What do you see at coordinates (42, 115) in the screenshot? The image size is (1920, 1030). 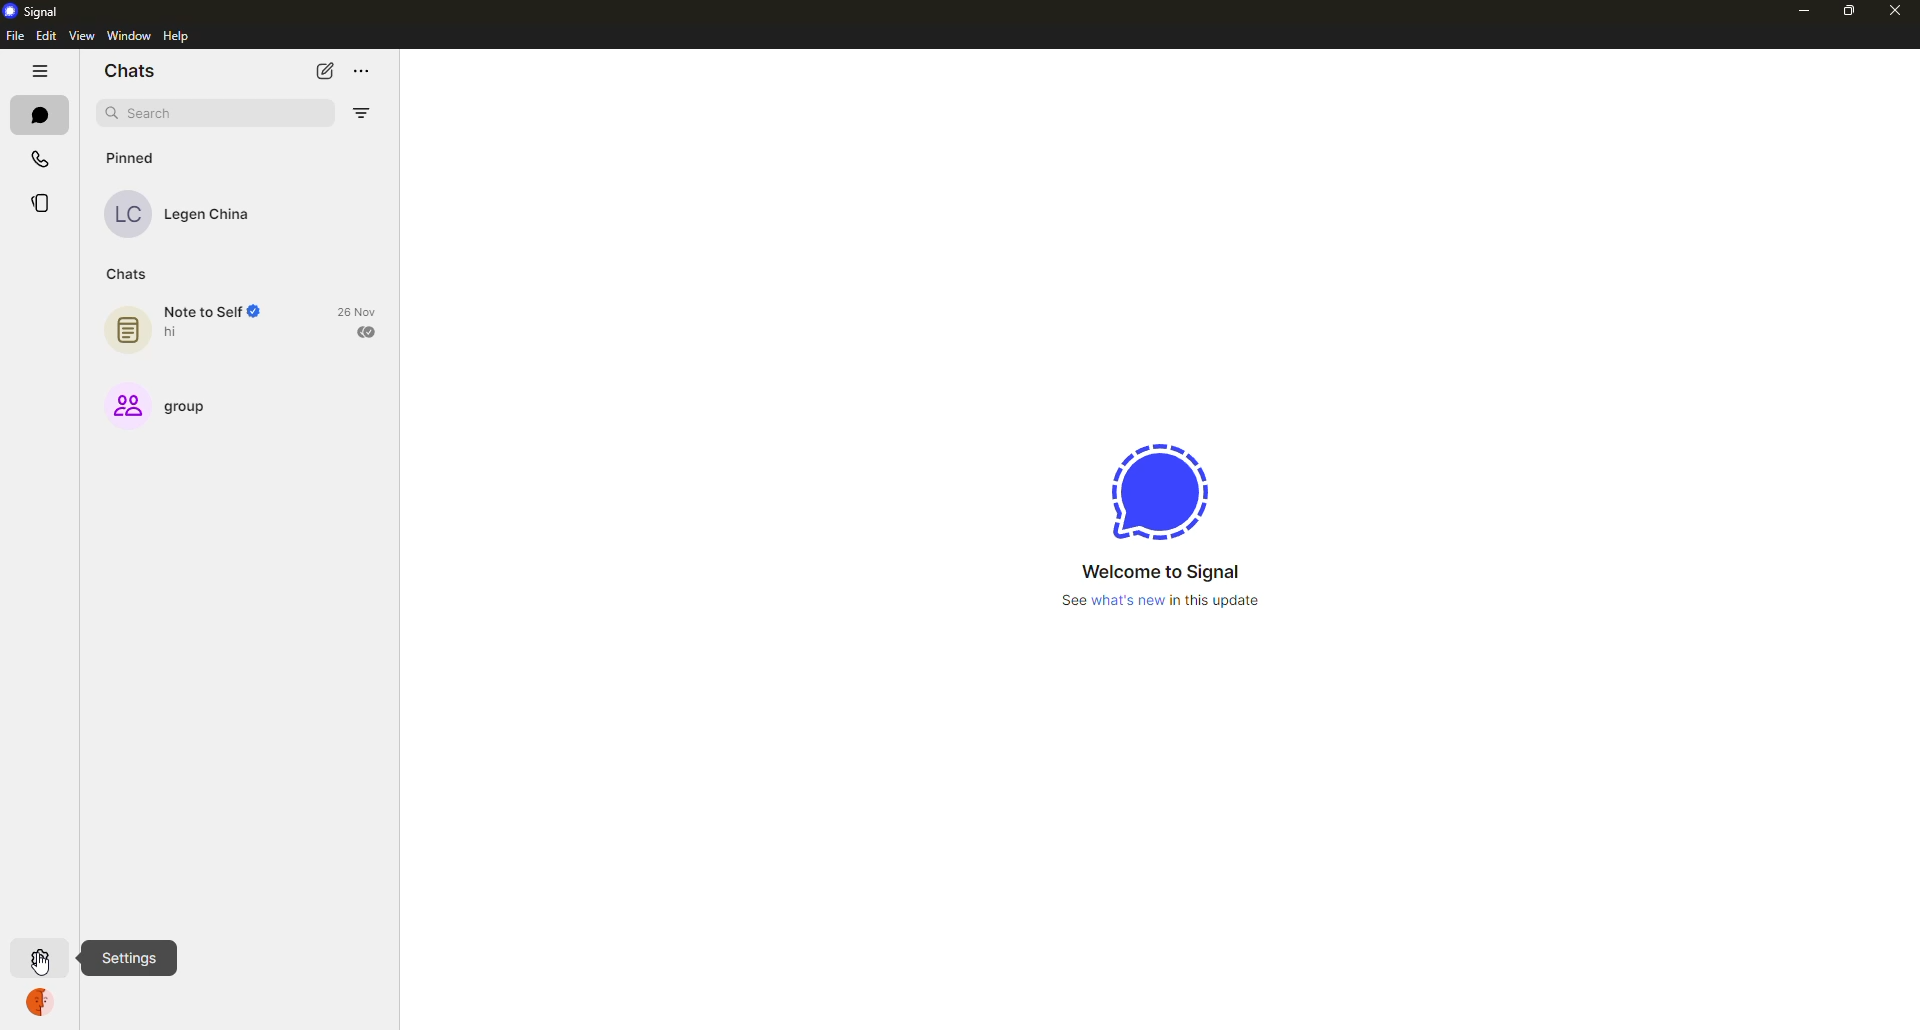 I see `chats` at bounding box center [42, 115].